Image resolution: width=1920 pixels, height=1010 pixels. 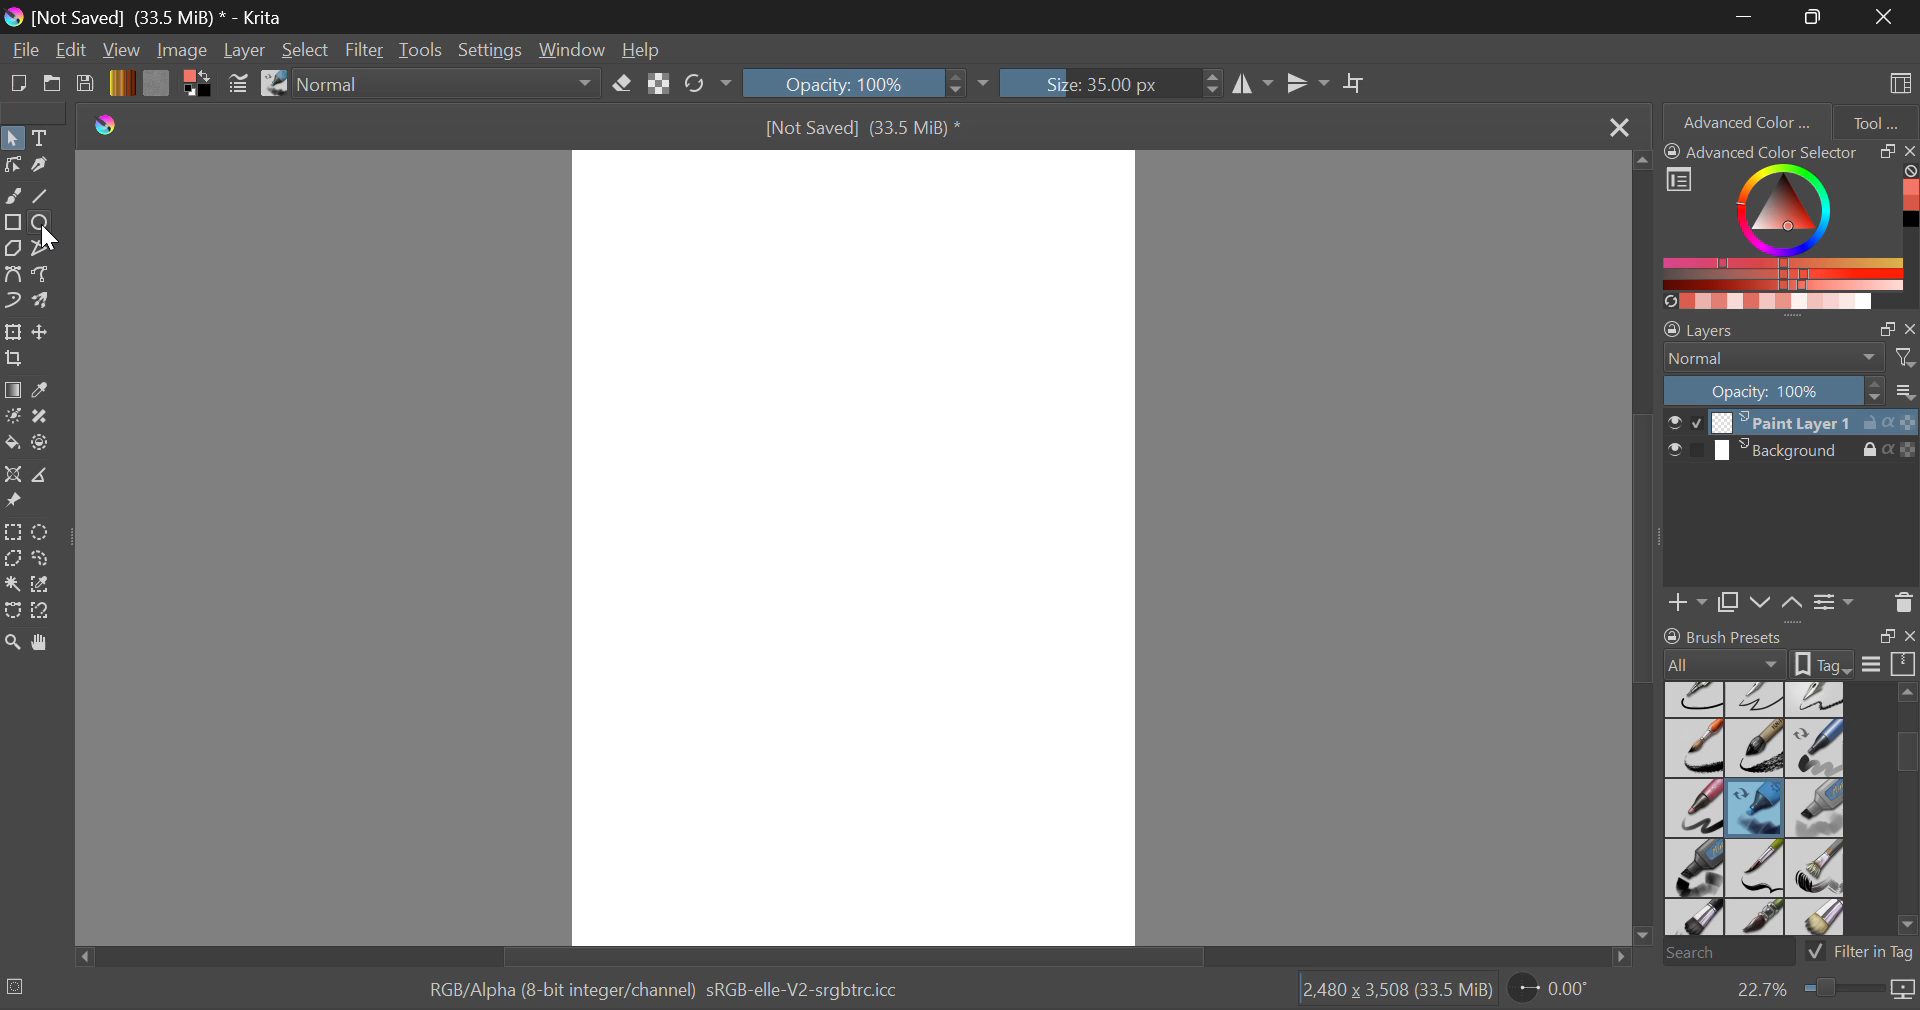 I want to click on Brush Presets Docket Tab, so click(x=1789, y=647).